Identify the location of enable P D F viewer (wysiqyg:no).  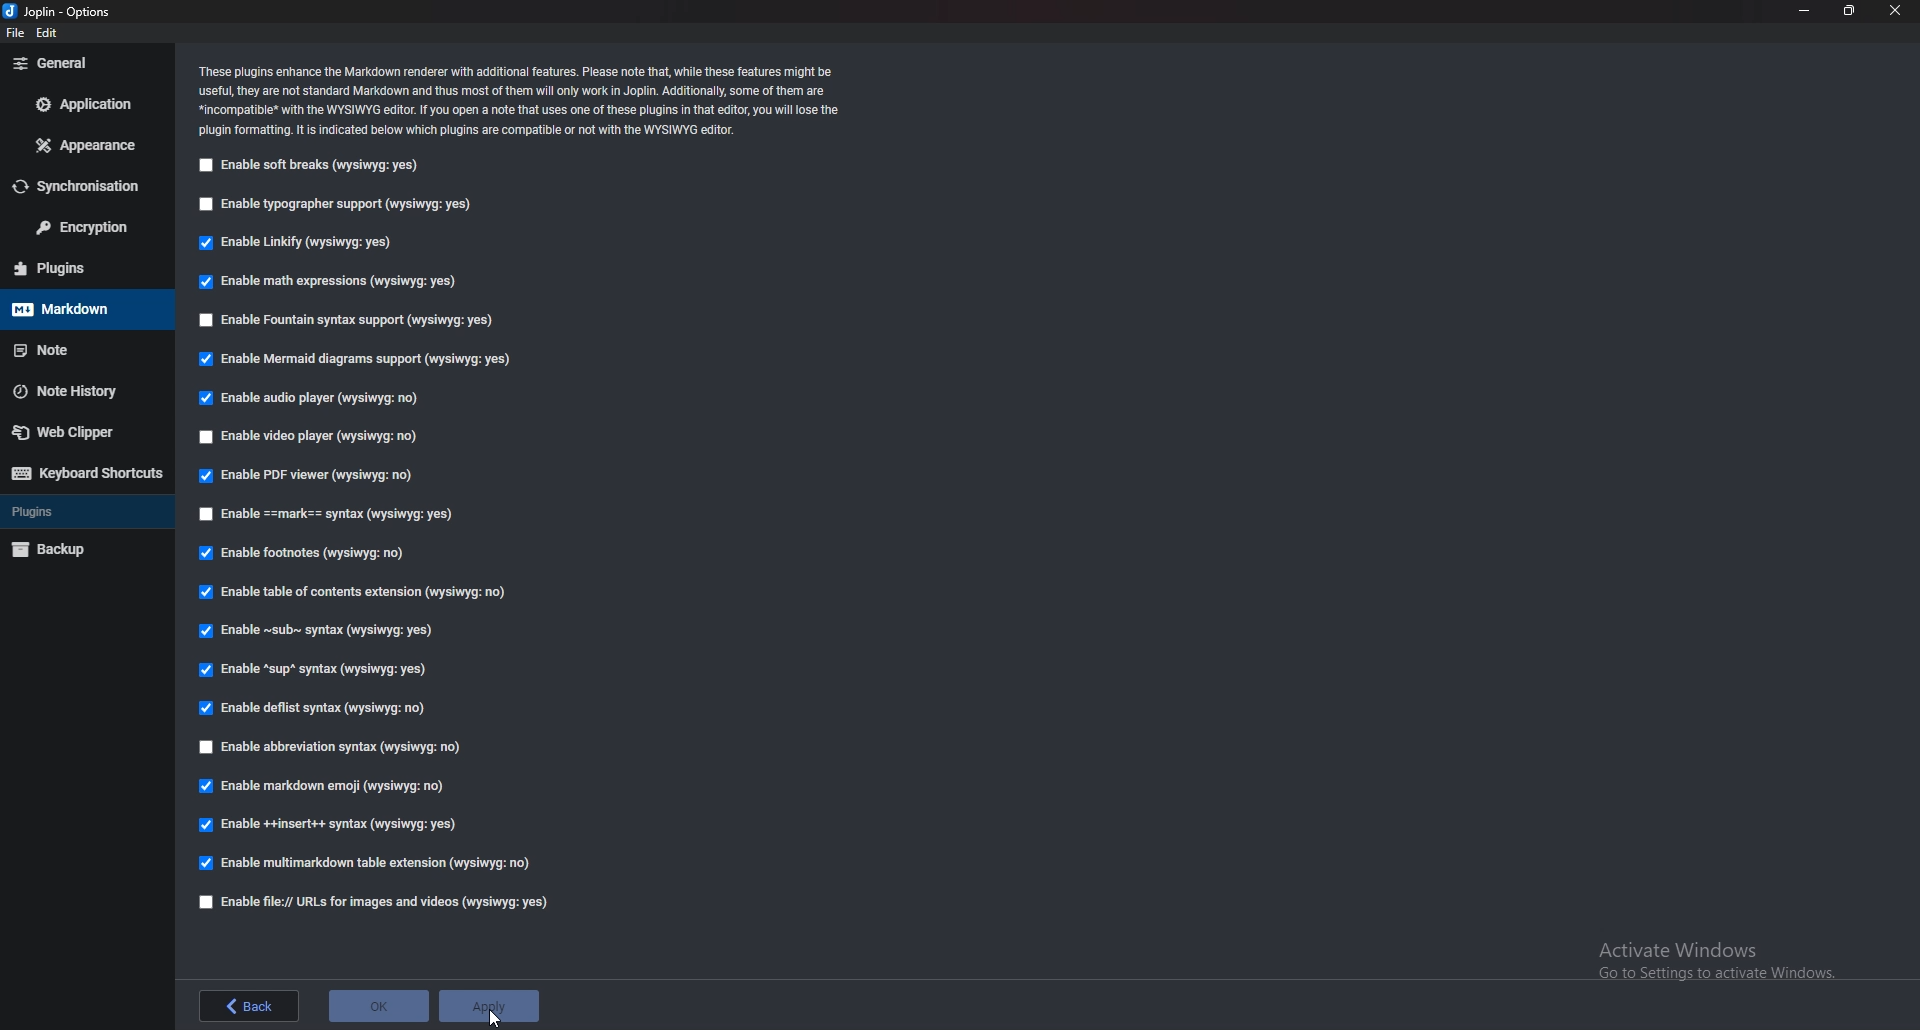
(307, 477).